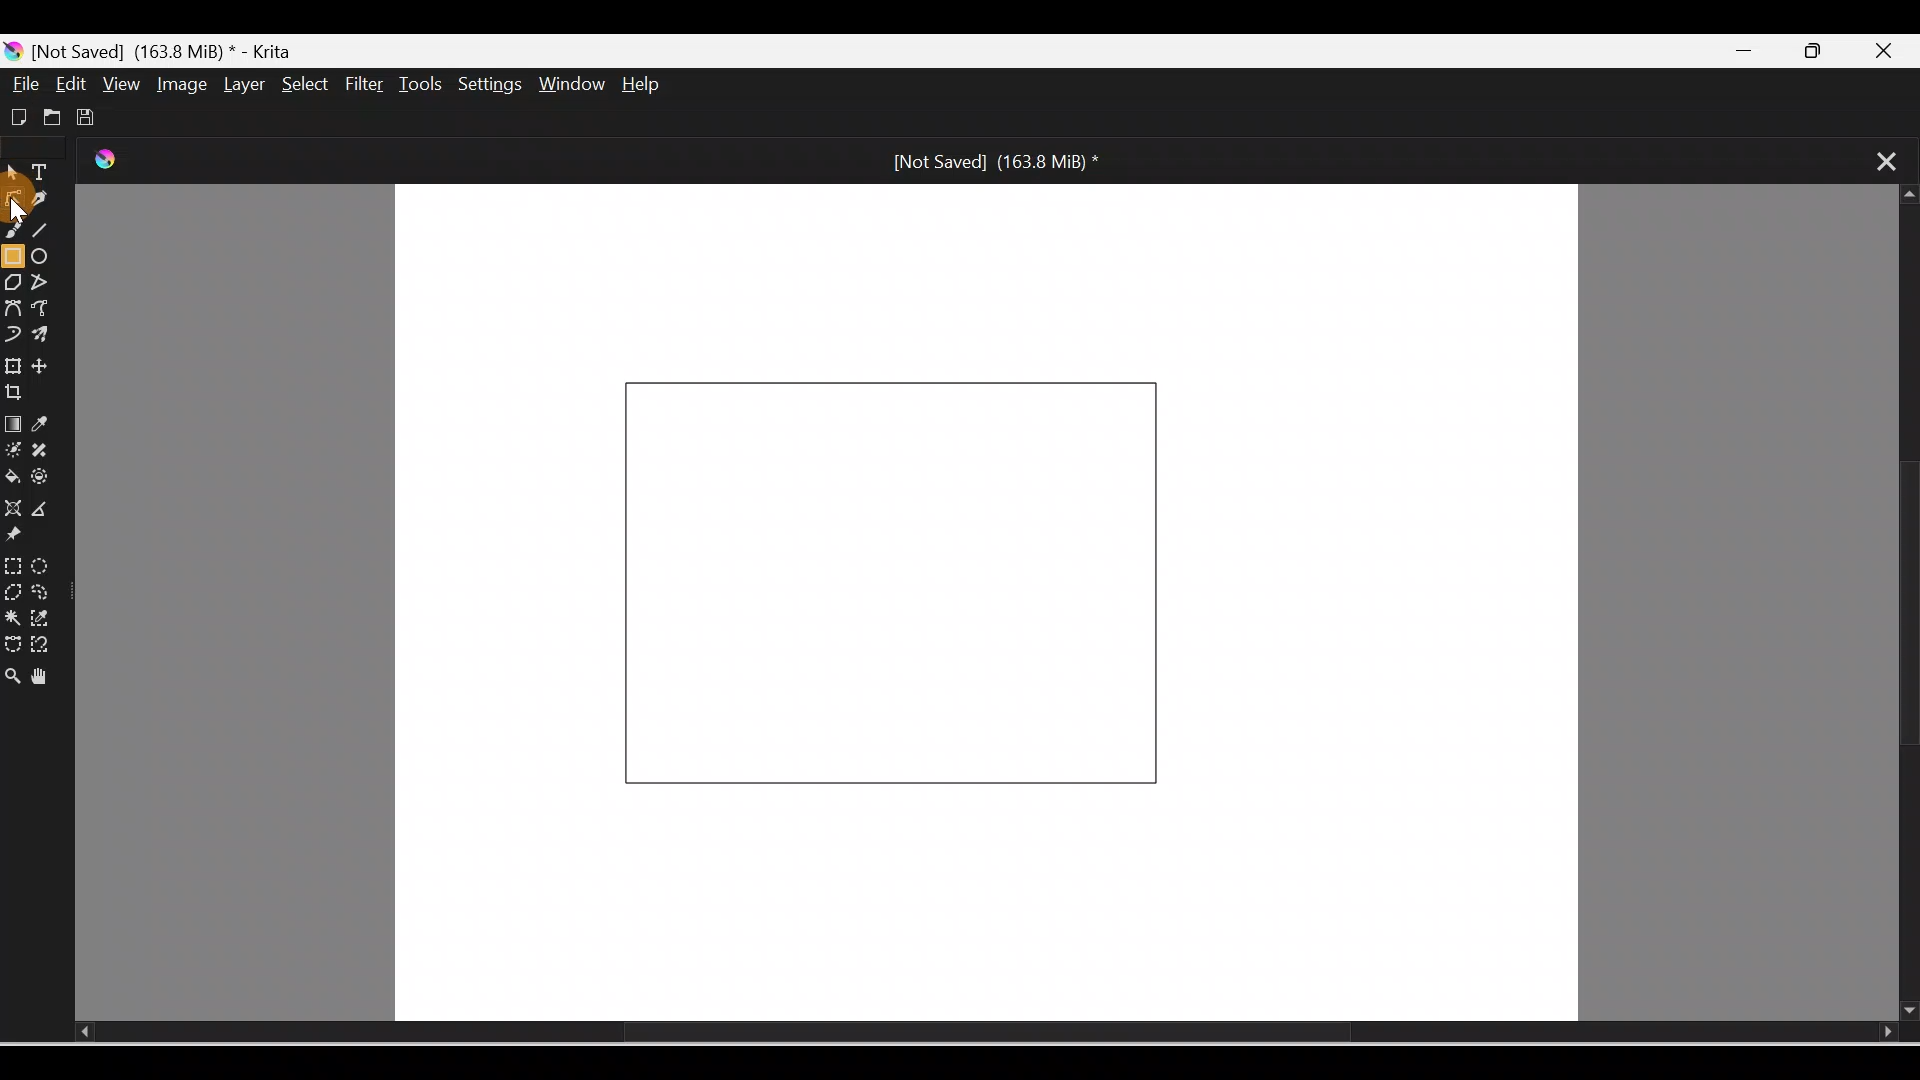 Image resolution: width=1920 pixels, height=1080 pixels. What do you see at coordinates (990, 160) in the screenshot?
I see `[Not Saved] (171.2 MiB) * ` at bounding box center [990, 160].